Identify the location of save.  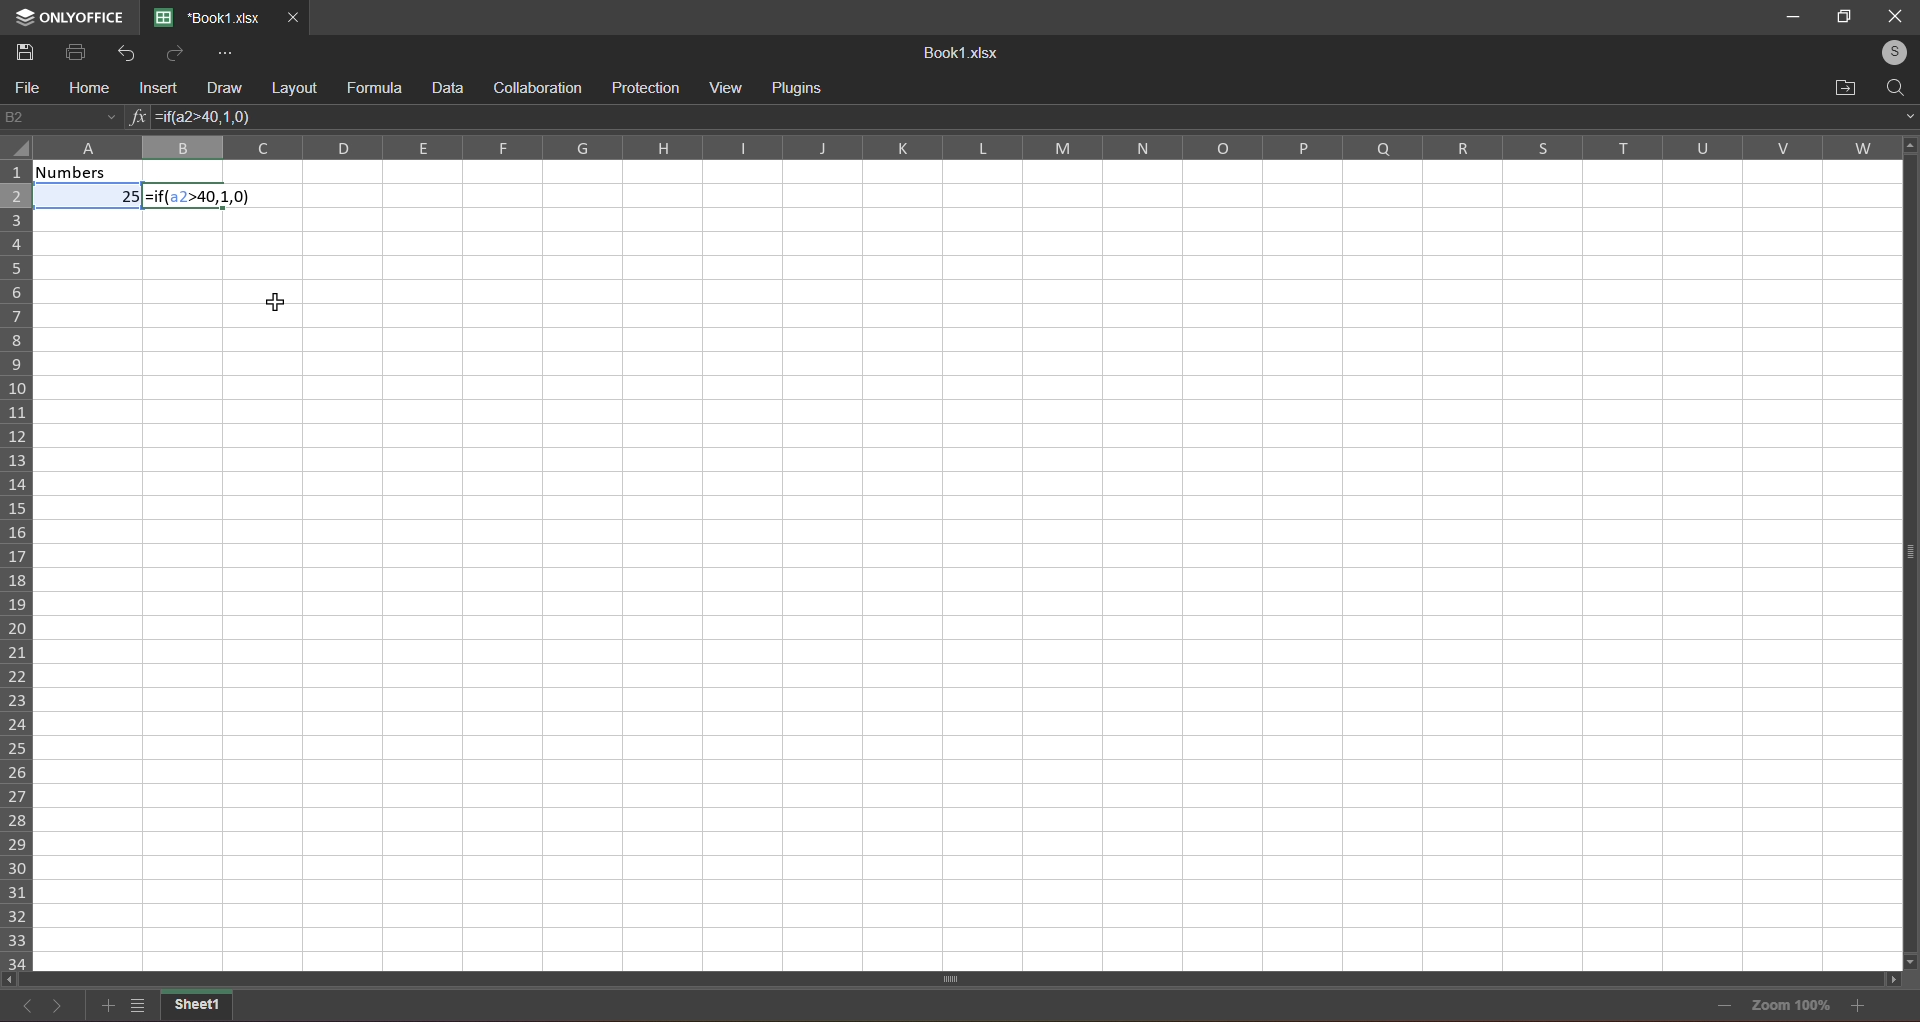
(23, 51).